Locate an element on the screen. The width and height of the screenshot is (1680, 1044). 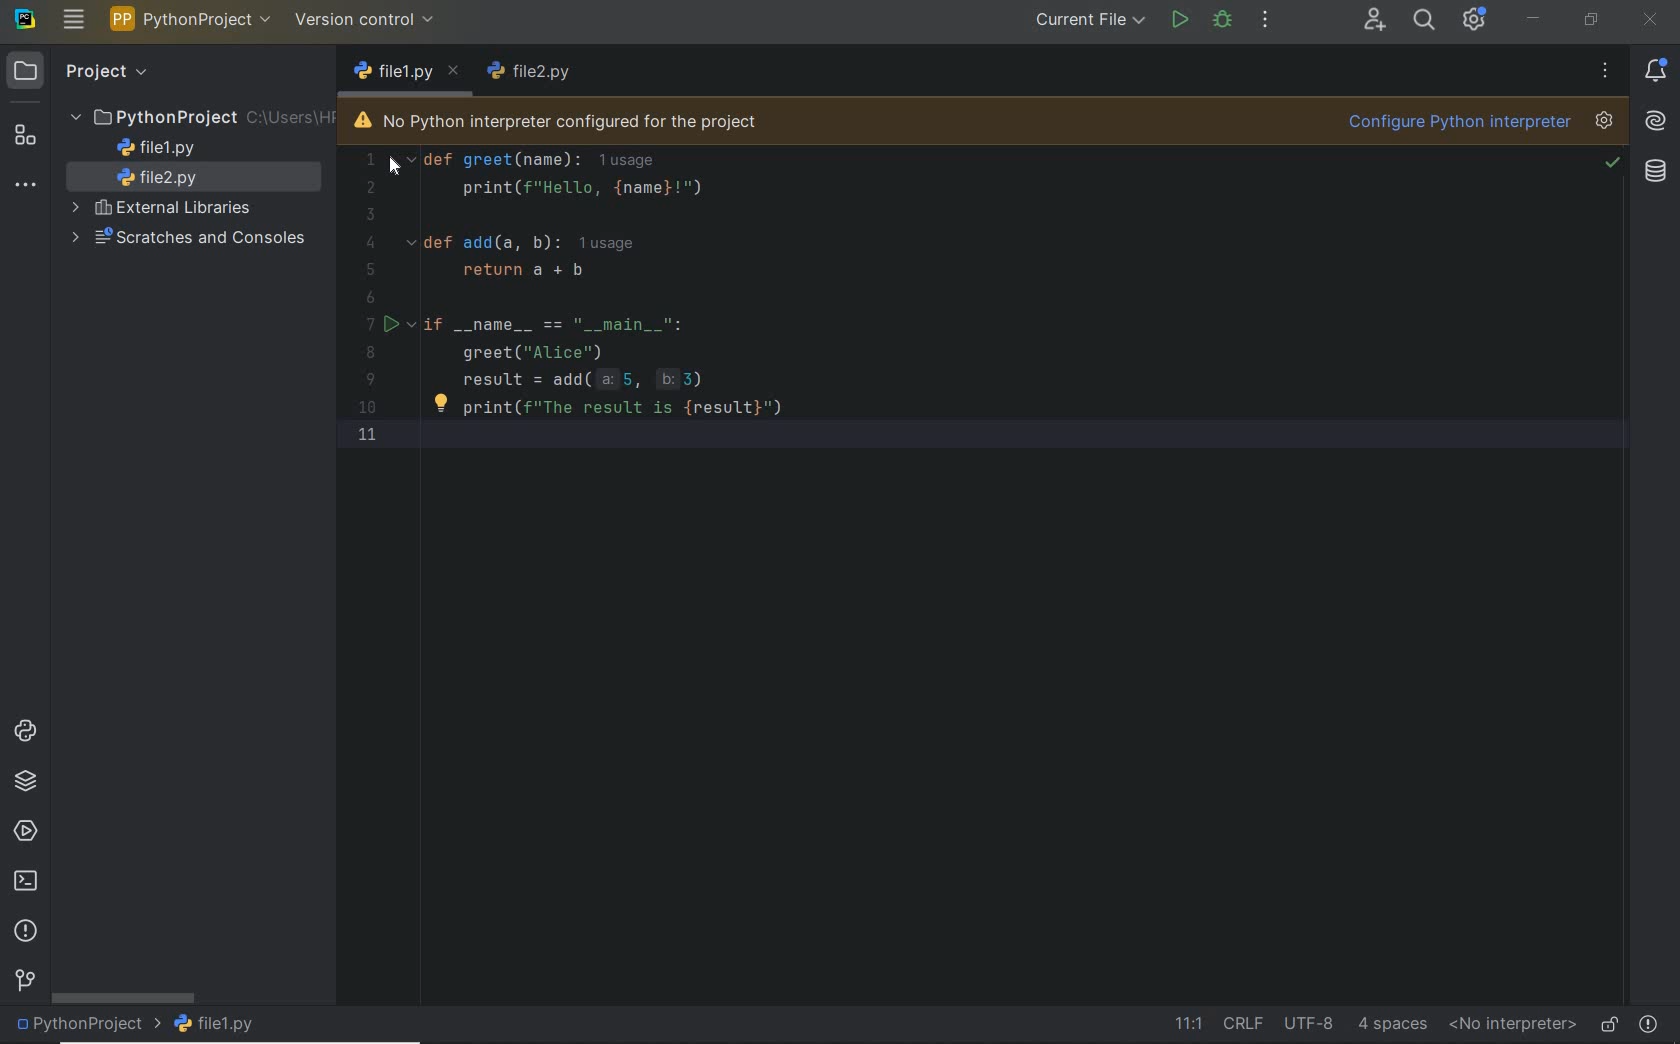
file name is located at coordinates (216, 1026).